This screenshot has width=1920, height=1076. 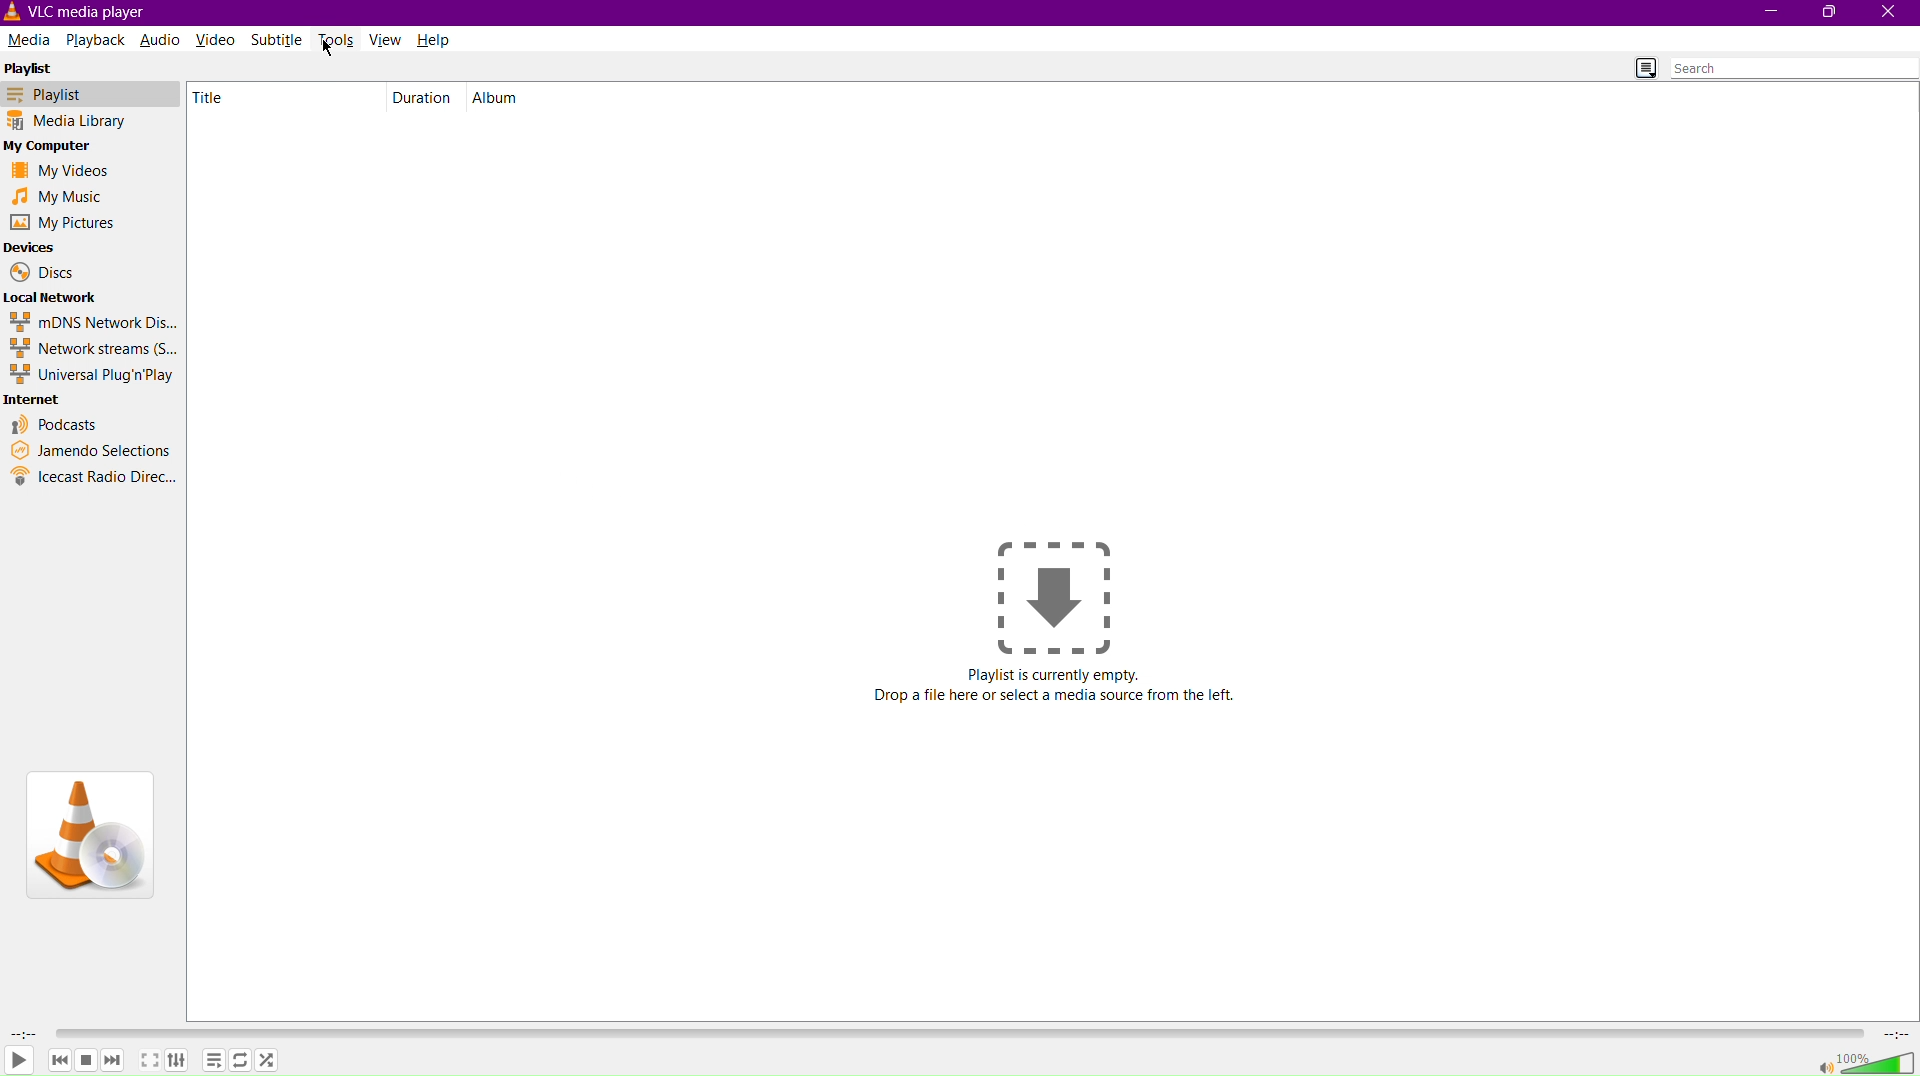 What do you see at coordinates (59, 198) in the screenshot?
I see `My Music` at bounding box center [59, 198].